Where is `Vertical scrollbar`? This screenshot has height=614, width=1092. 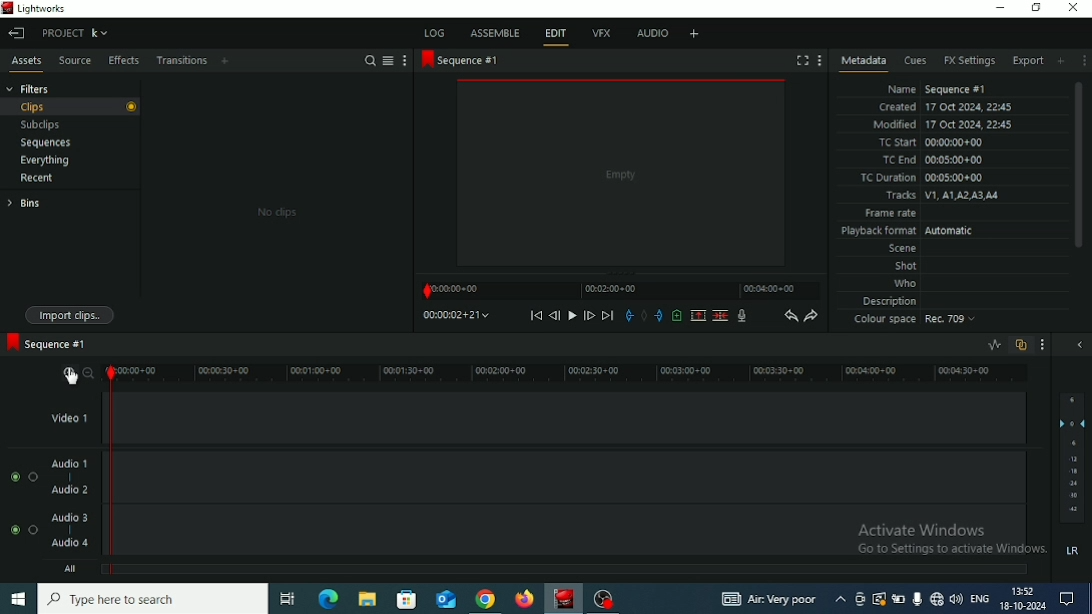
Vertical scrollbar is located at coordinates (1078, 164).